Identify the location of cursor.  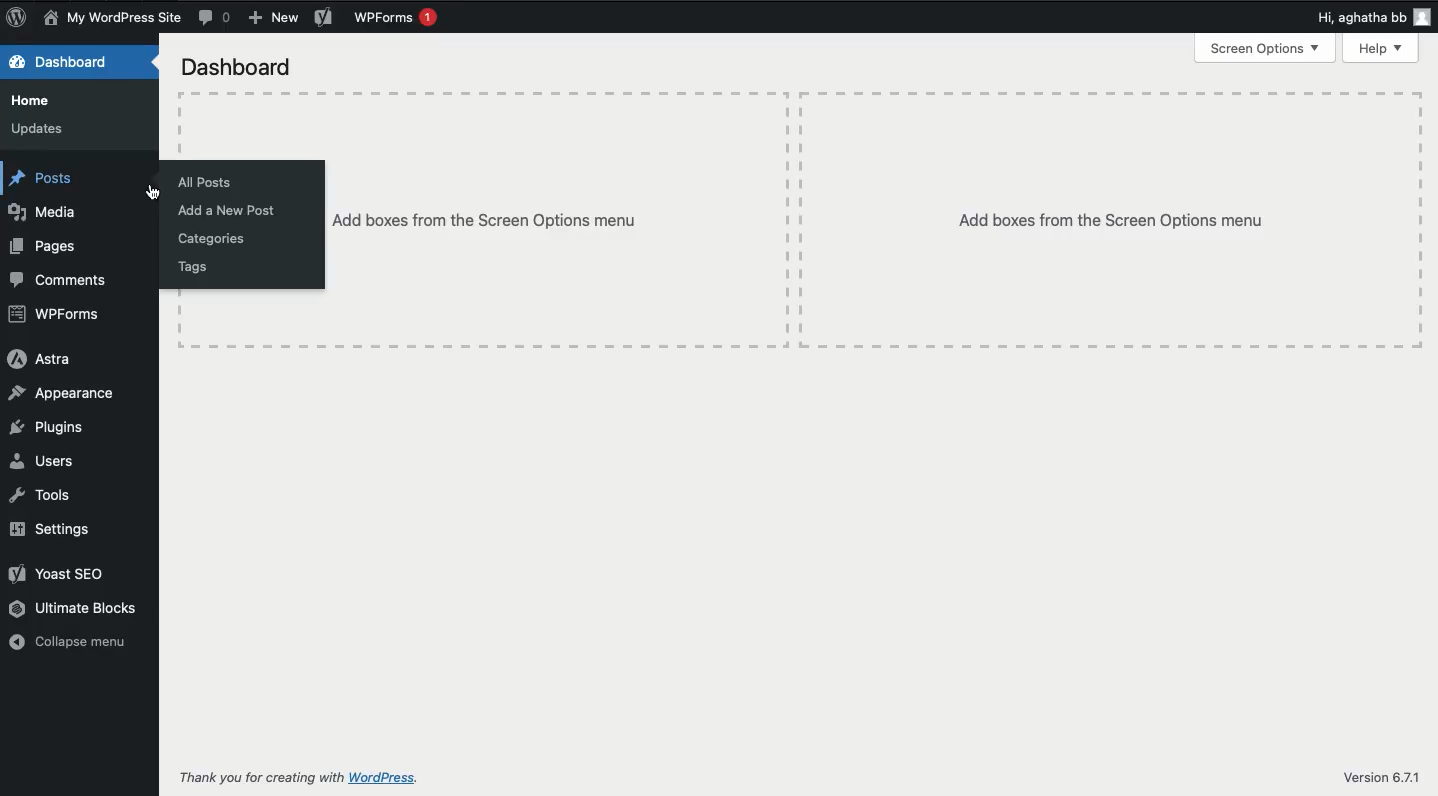
(150, 190).